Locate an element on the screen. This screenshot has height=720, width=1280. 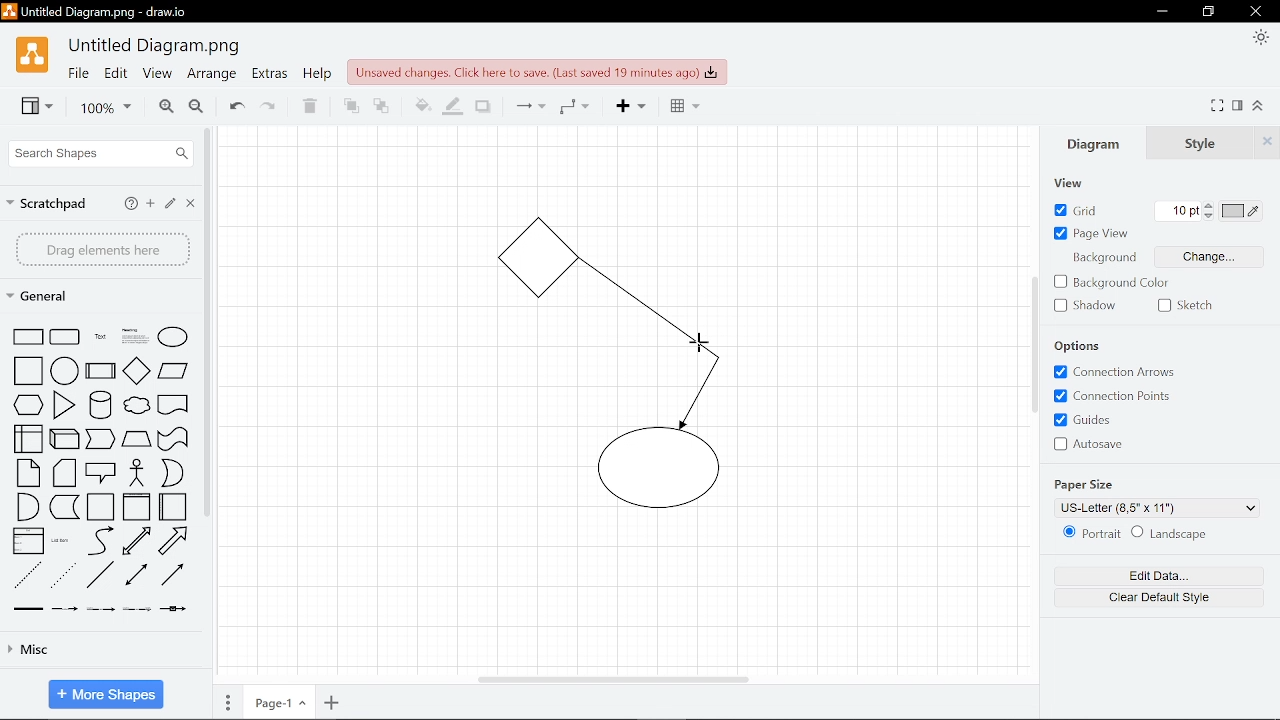
shape is located at coordinates (100, 611).